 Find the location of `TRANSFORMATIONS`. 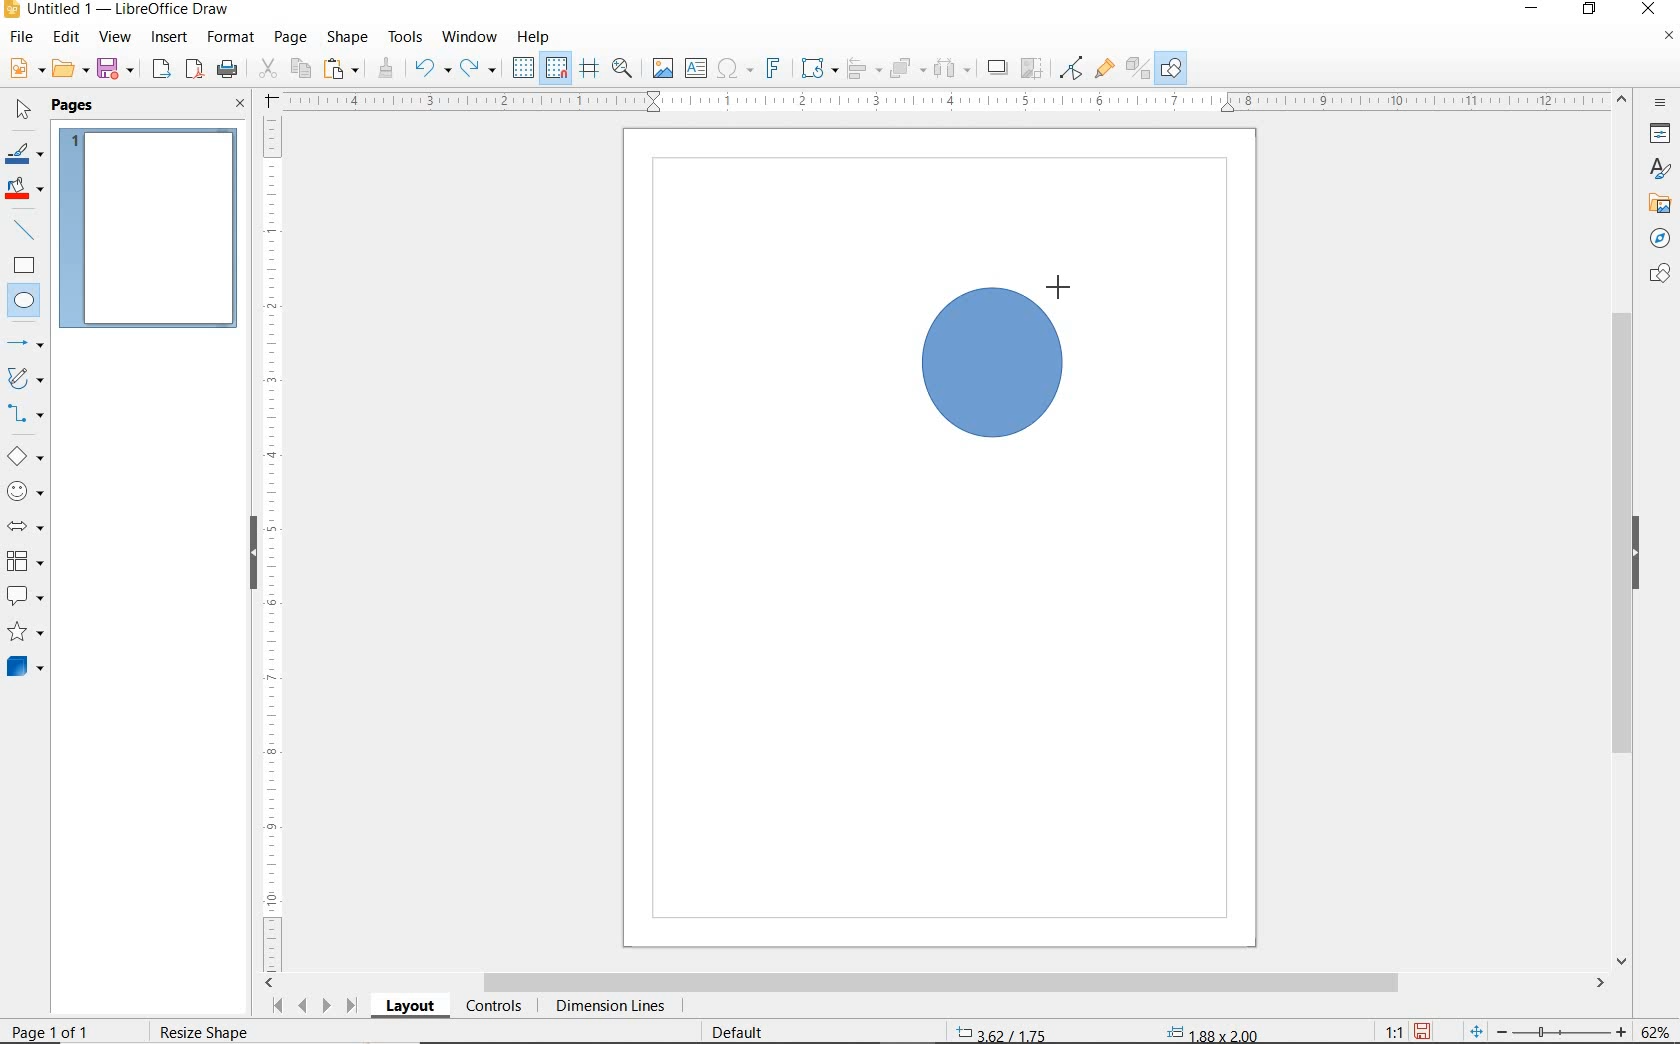

TRANSFORMATIONS is located at coordinates (816, 68).